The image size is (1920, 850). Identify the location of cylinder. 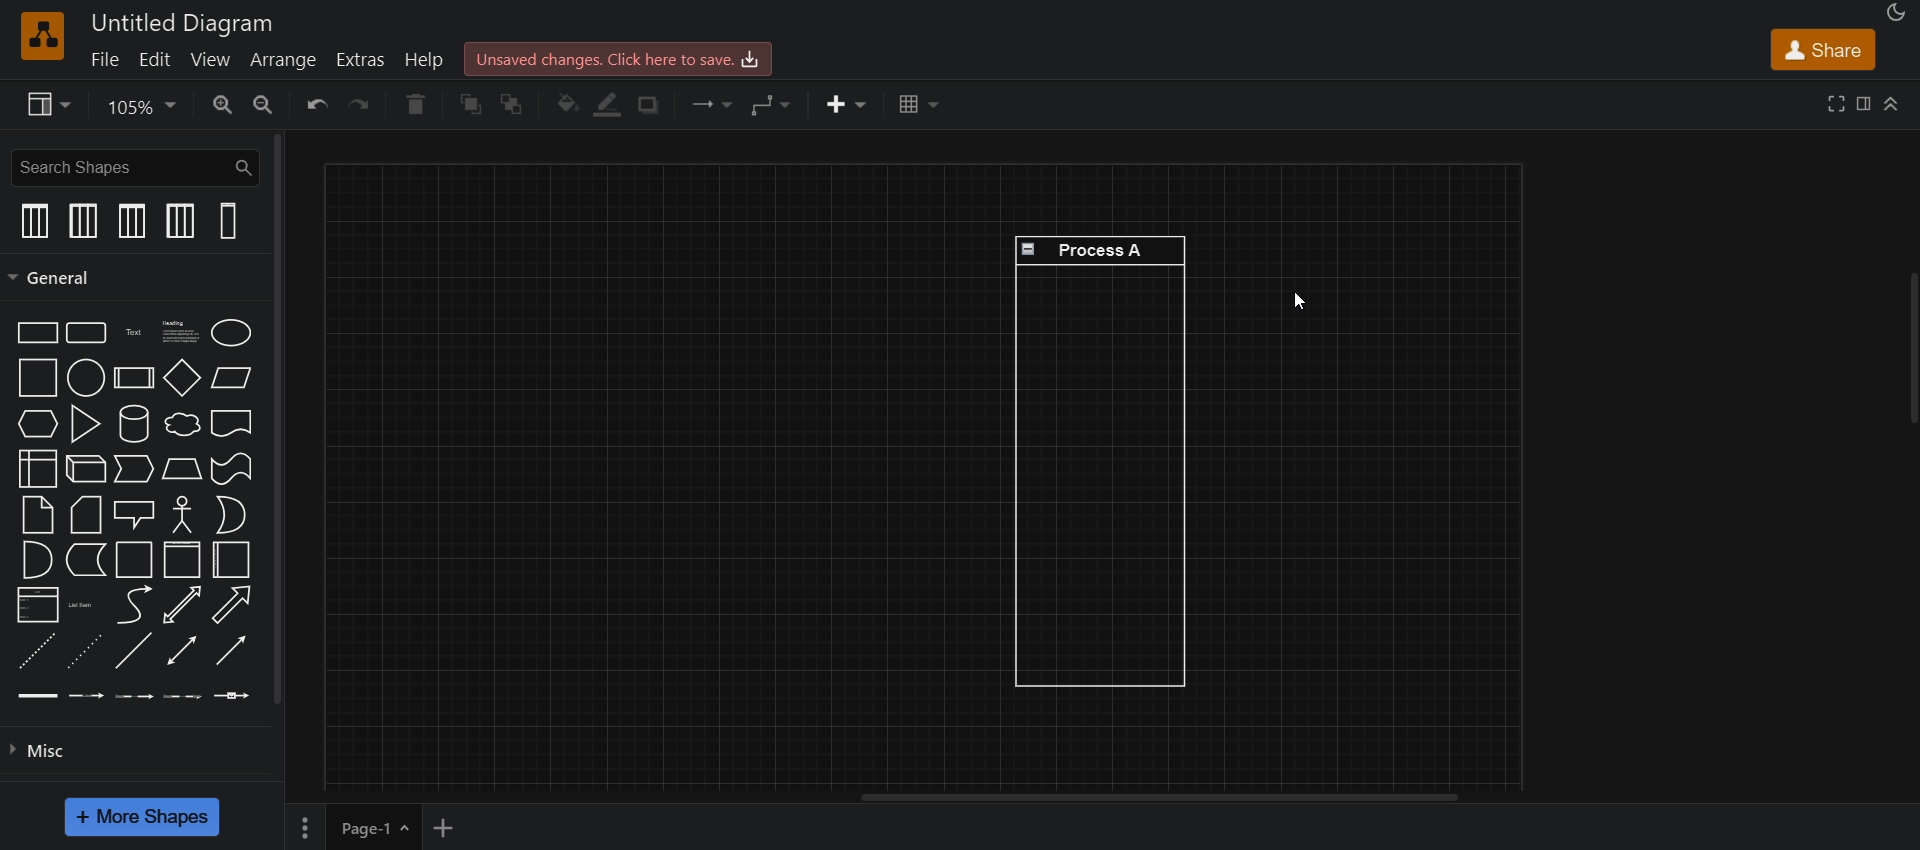
(135, 423).